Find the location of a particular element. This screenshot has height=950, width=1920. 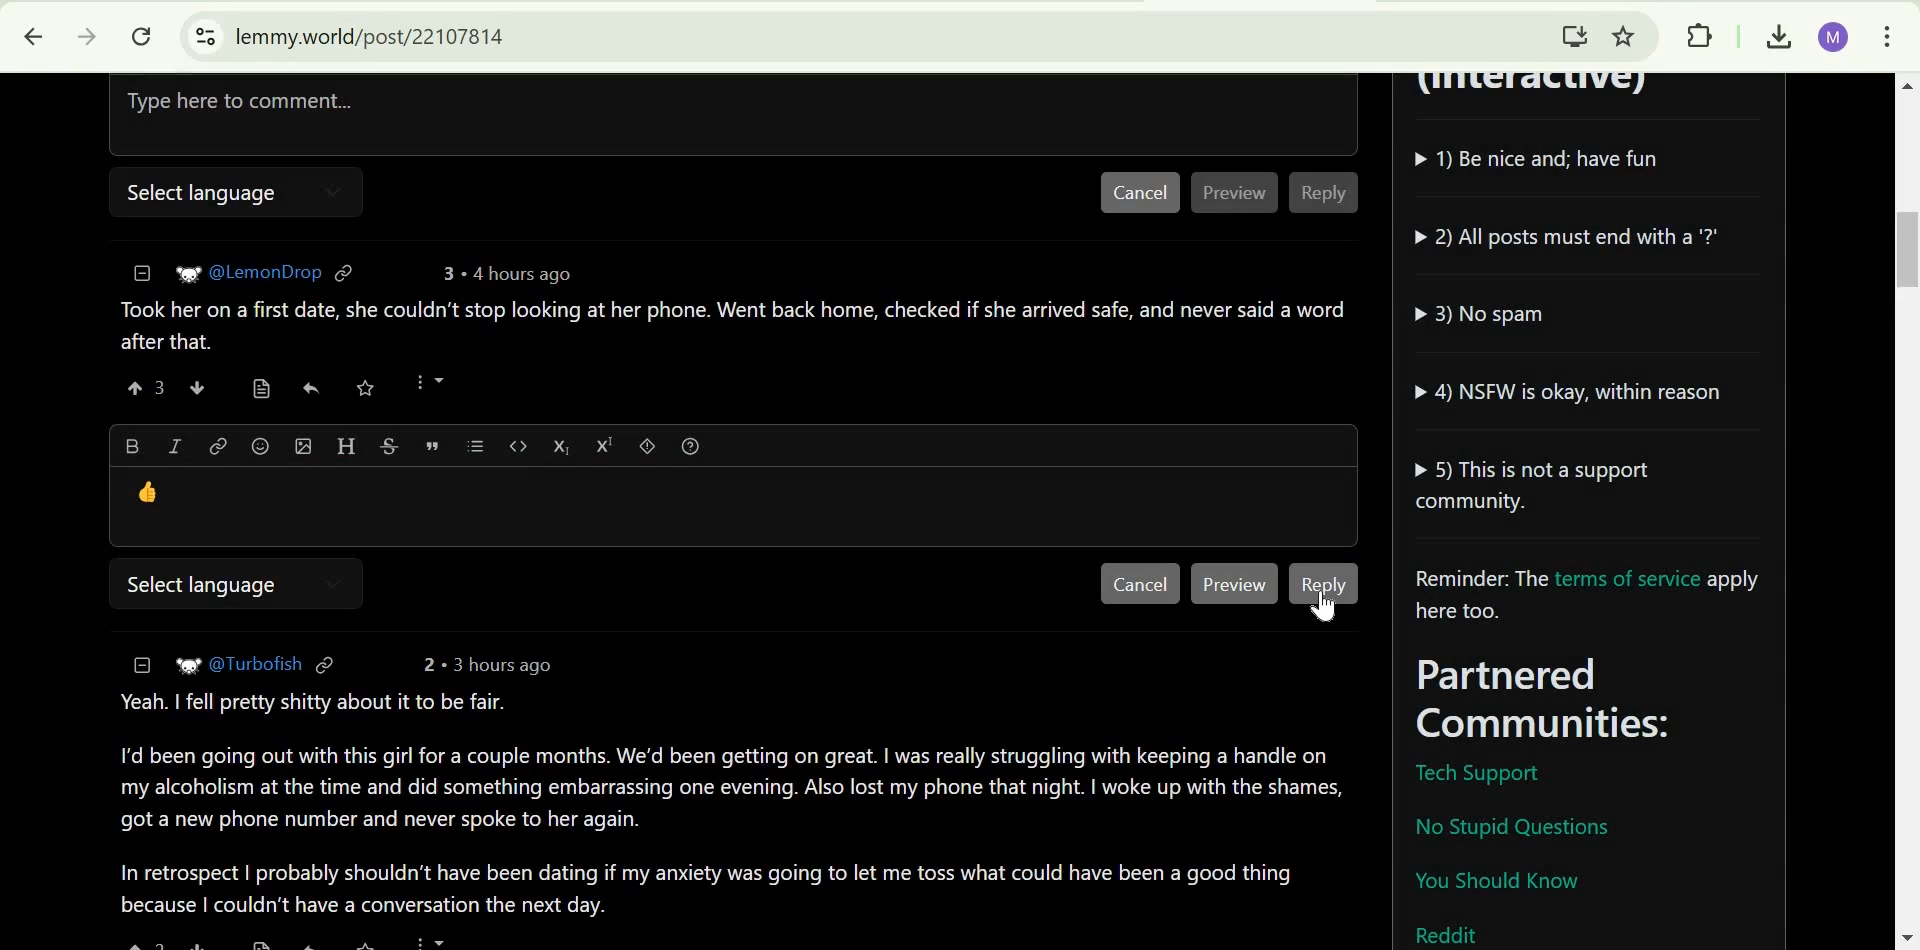

(Interactive) is located at coordinates (1541, 91).